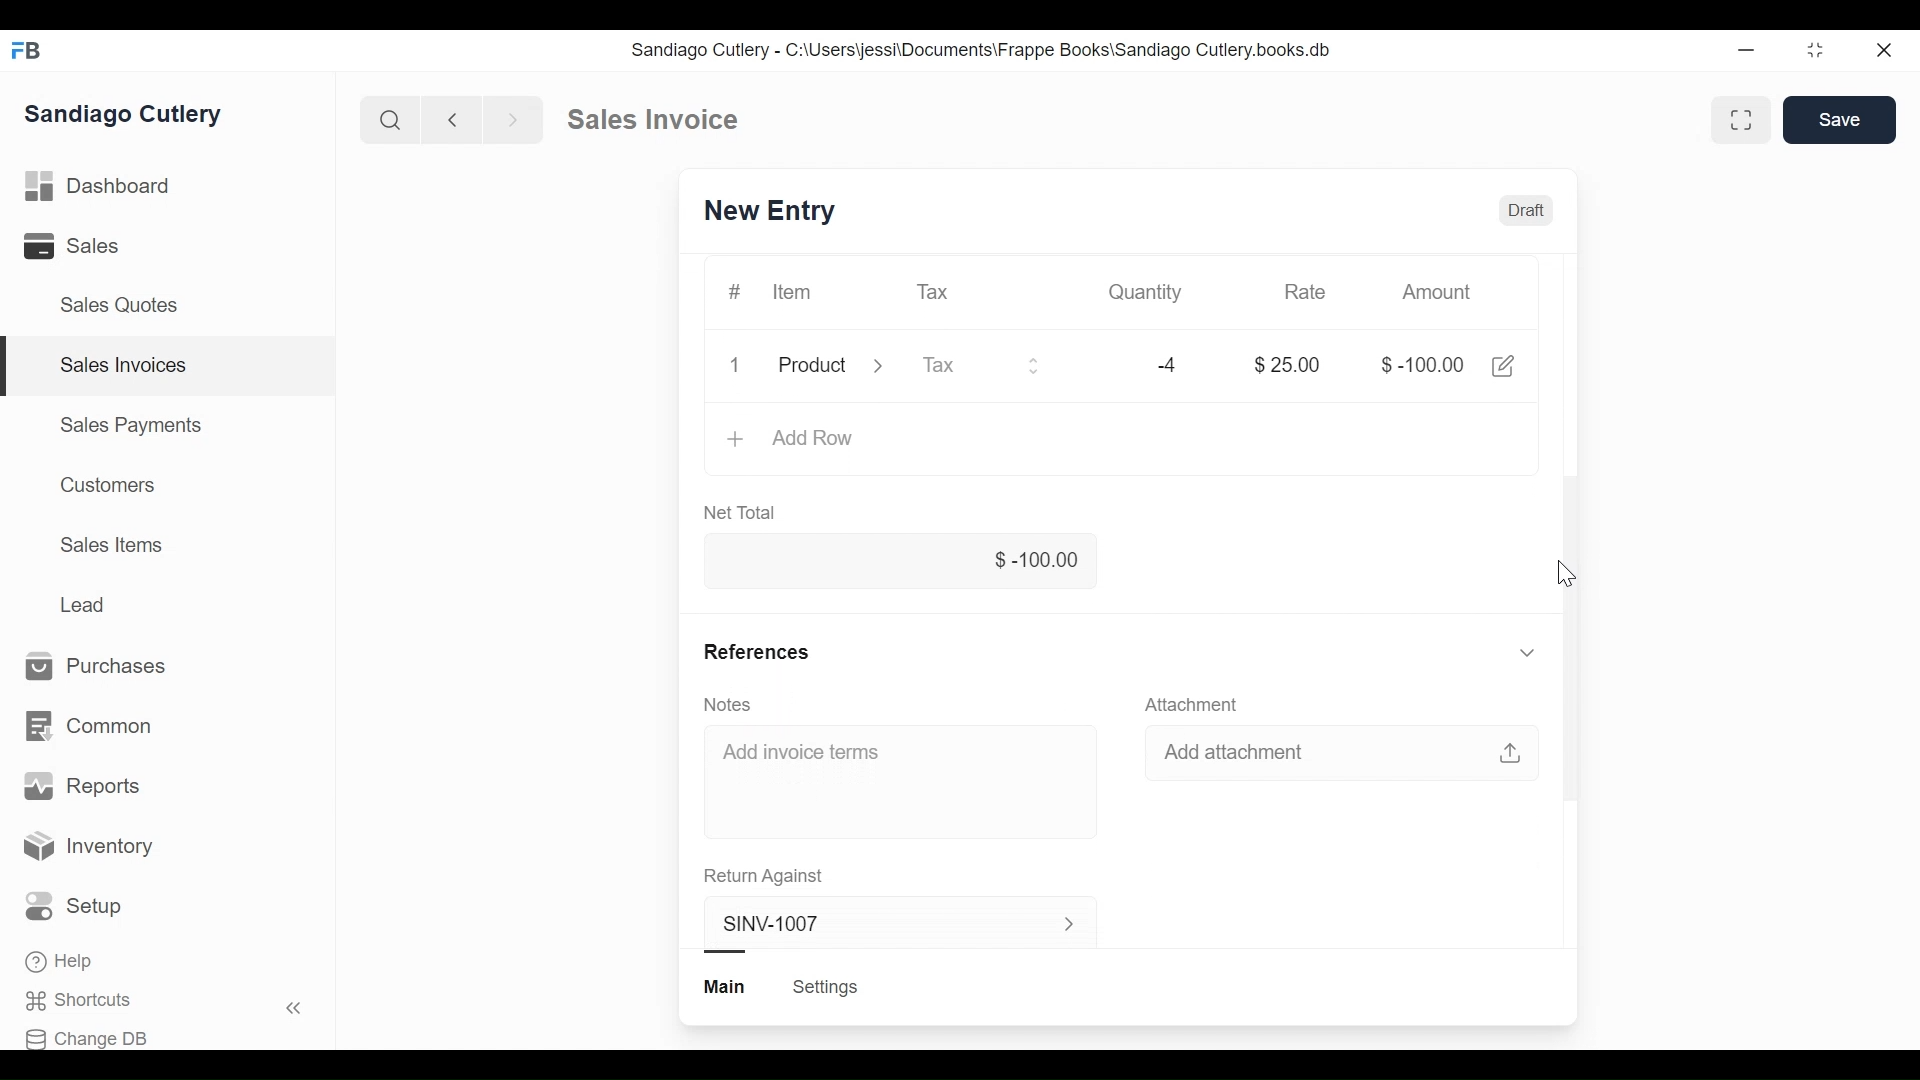 The image size is (1920, 1080). I want to click on Customers, so click(110, 484).